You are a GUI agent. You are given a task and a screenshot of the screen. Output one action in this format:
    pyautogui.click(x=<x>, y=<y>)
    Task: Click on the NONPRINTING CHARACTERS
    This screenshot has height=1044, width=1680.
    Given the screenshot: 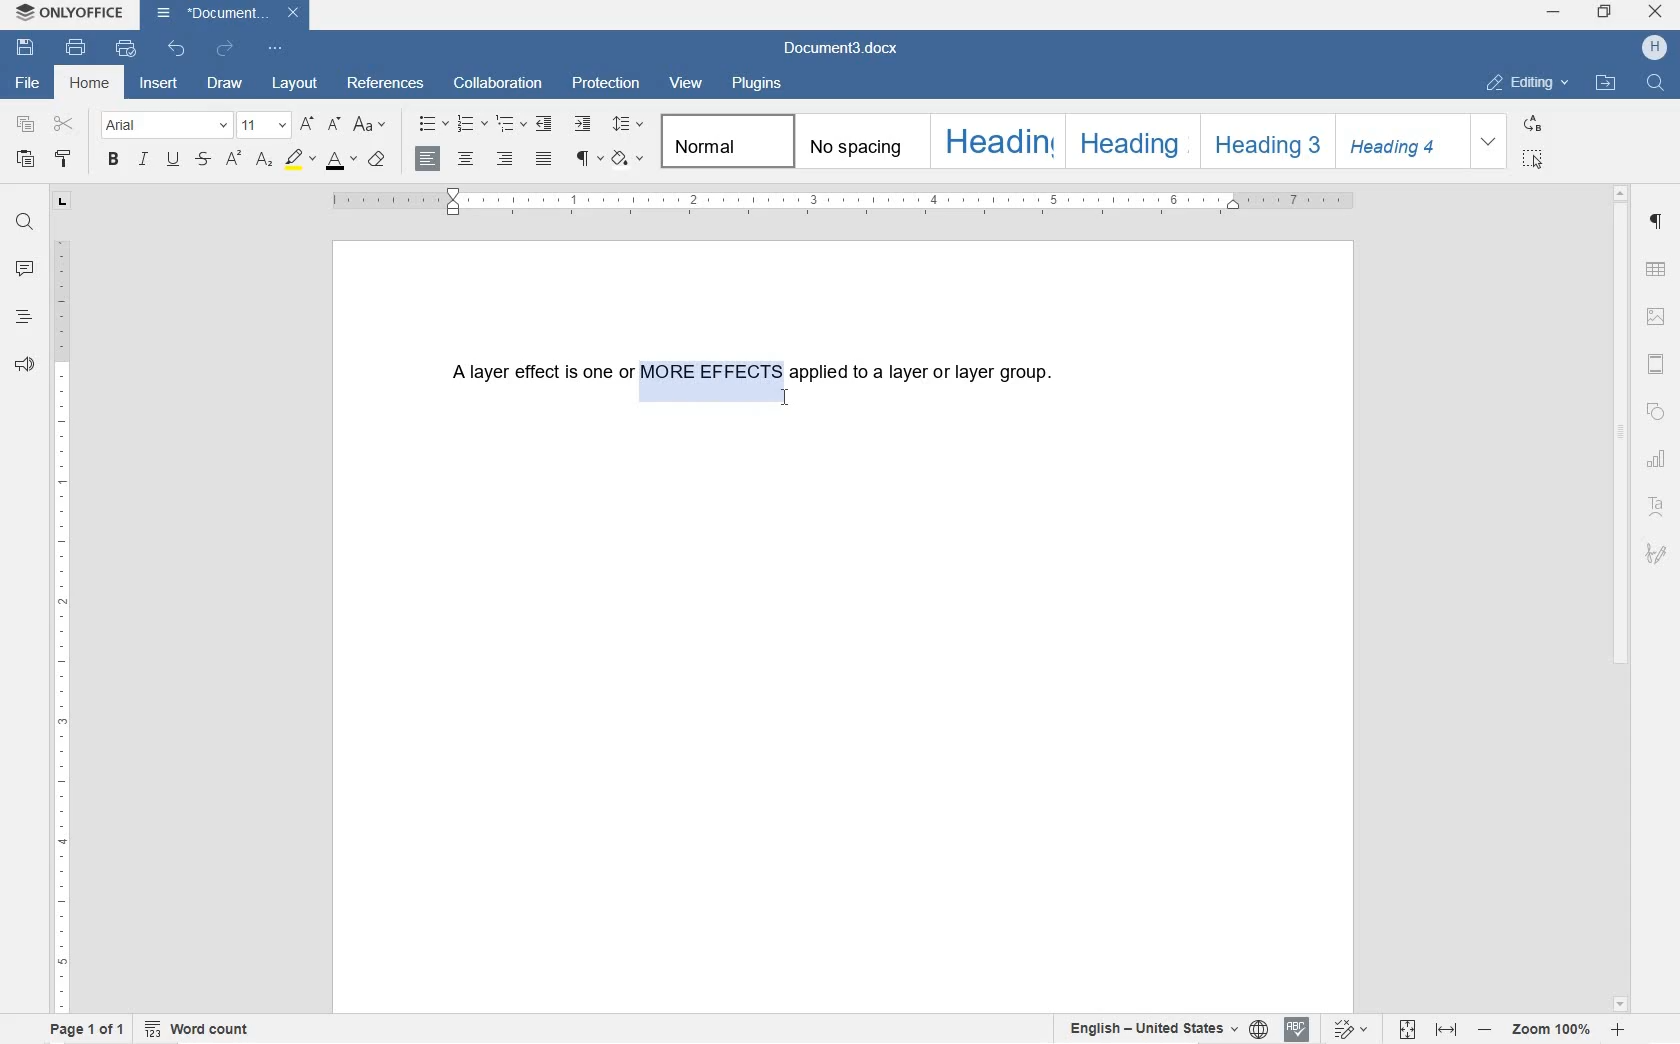 What is the action you would take?
    pyautogui.click(x=587, y=159)
    